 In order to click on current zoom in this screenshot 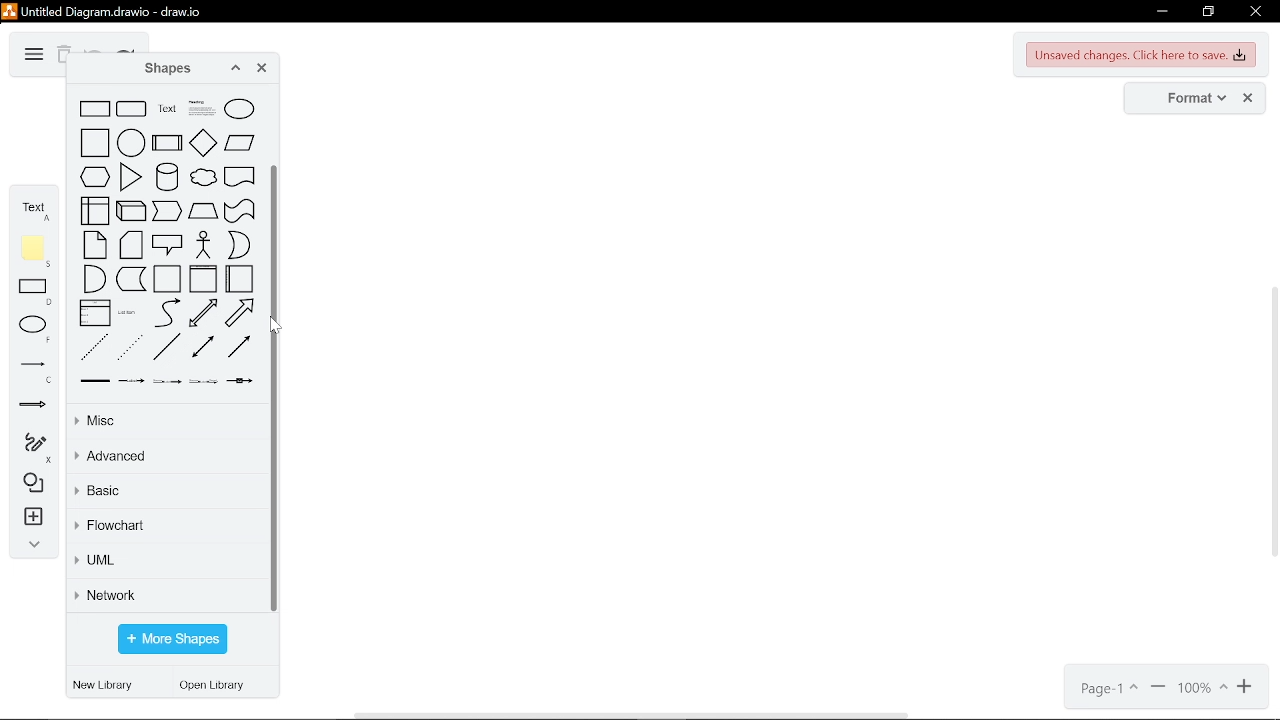, I will do `click(1203, 689)`.